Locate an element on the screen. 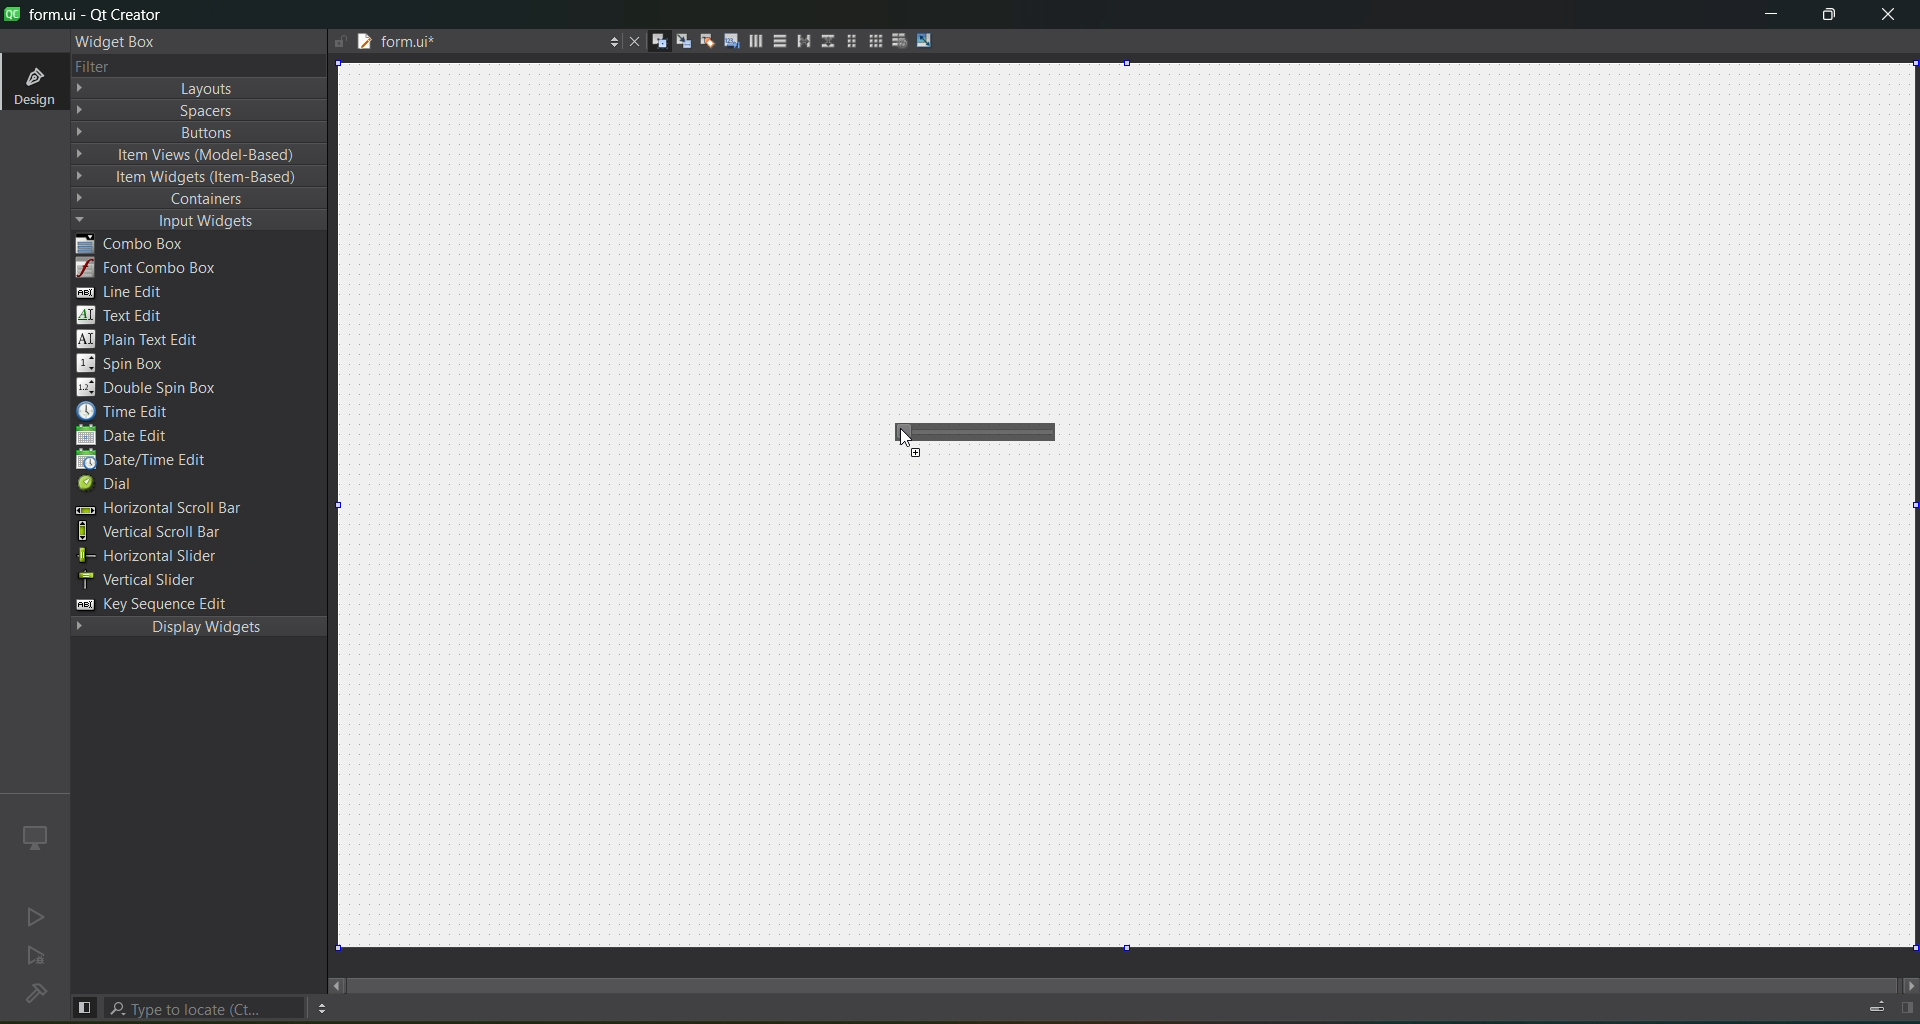 The image size is (1920, 1024). vertical slider is located at coordinates (142, 581).